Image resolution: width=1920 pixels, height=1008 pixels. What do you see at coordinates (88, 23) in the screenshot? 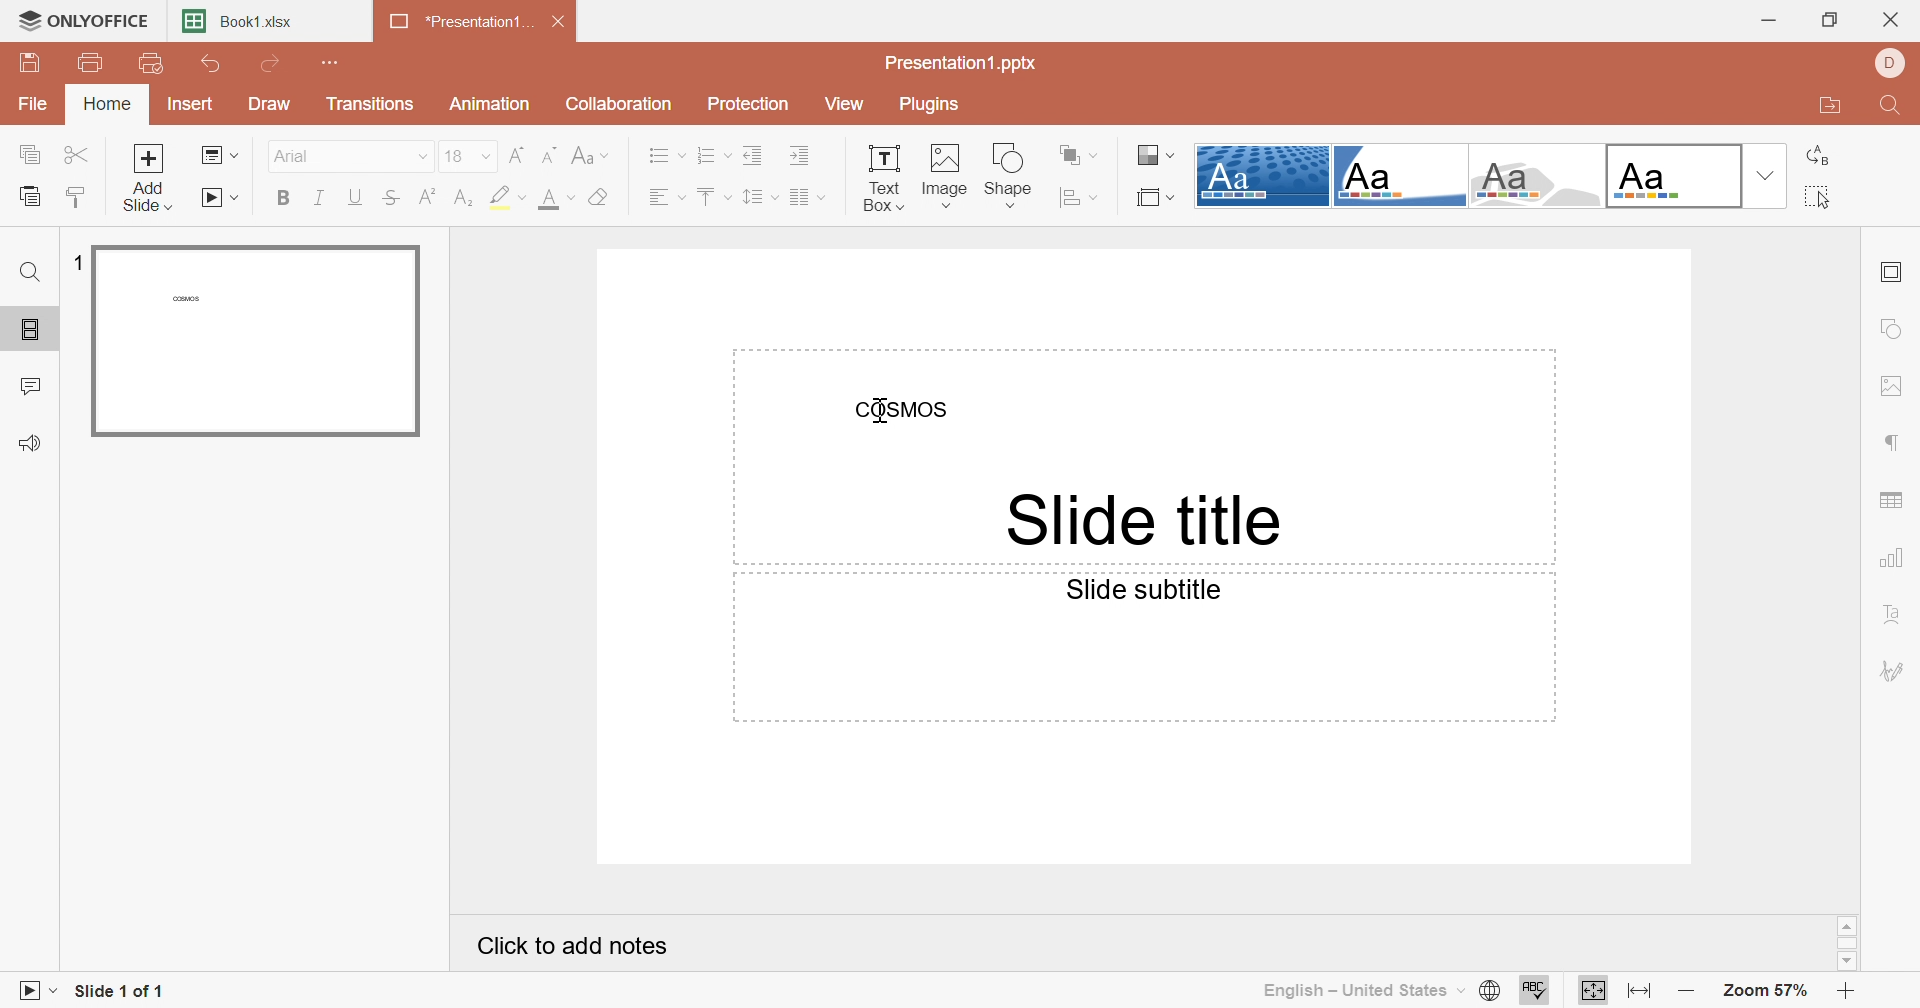
I see `ONLYOFFICE` at bounding box center [88, 23].